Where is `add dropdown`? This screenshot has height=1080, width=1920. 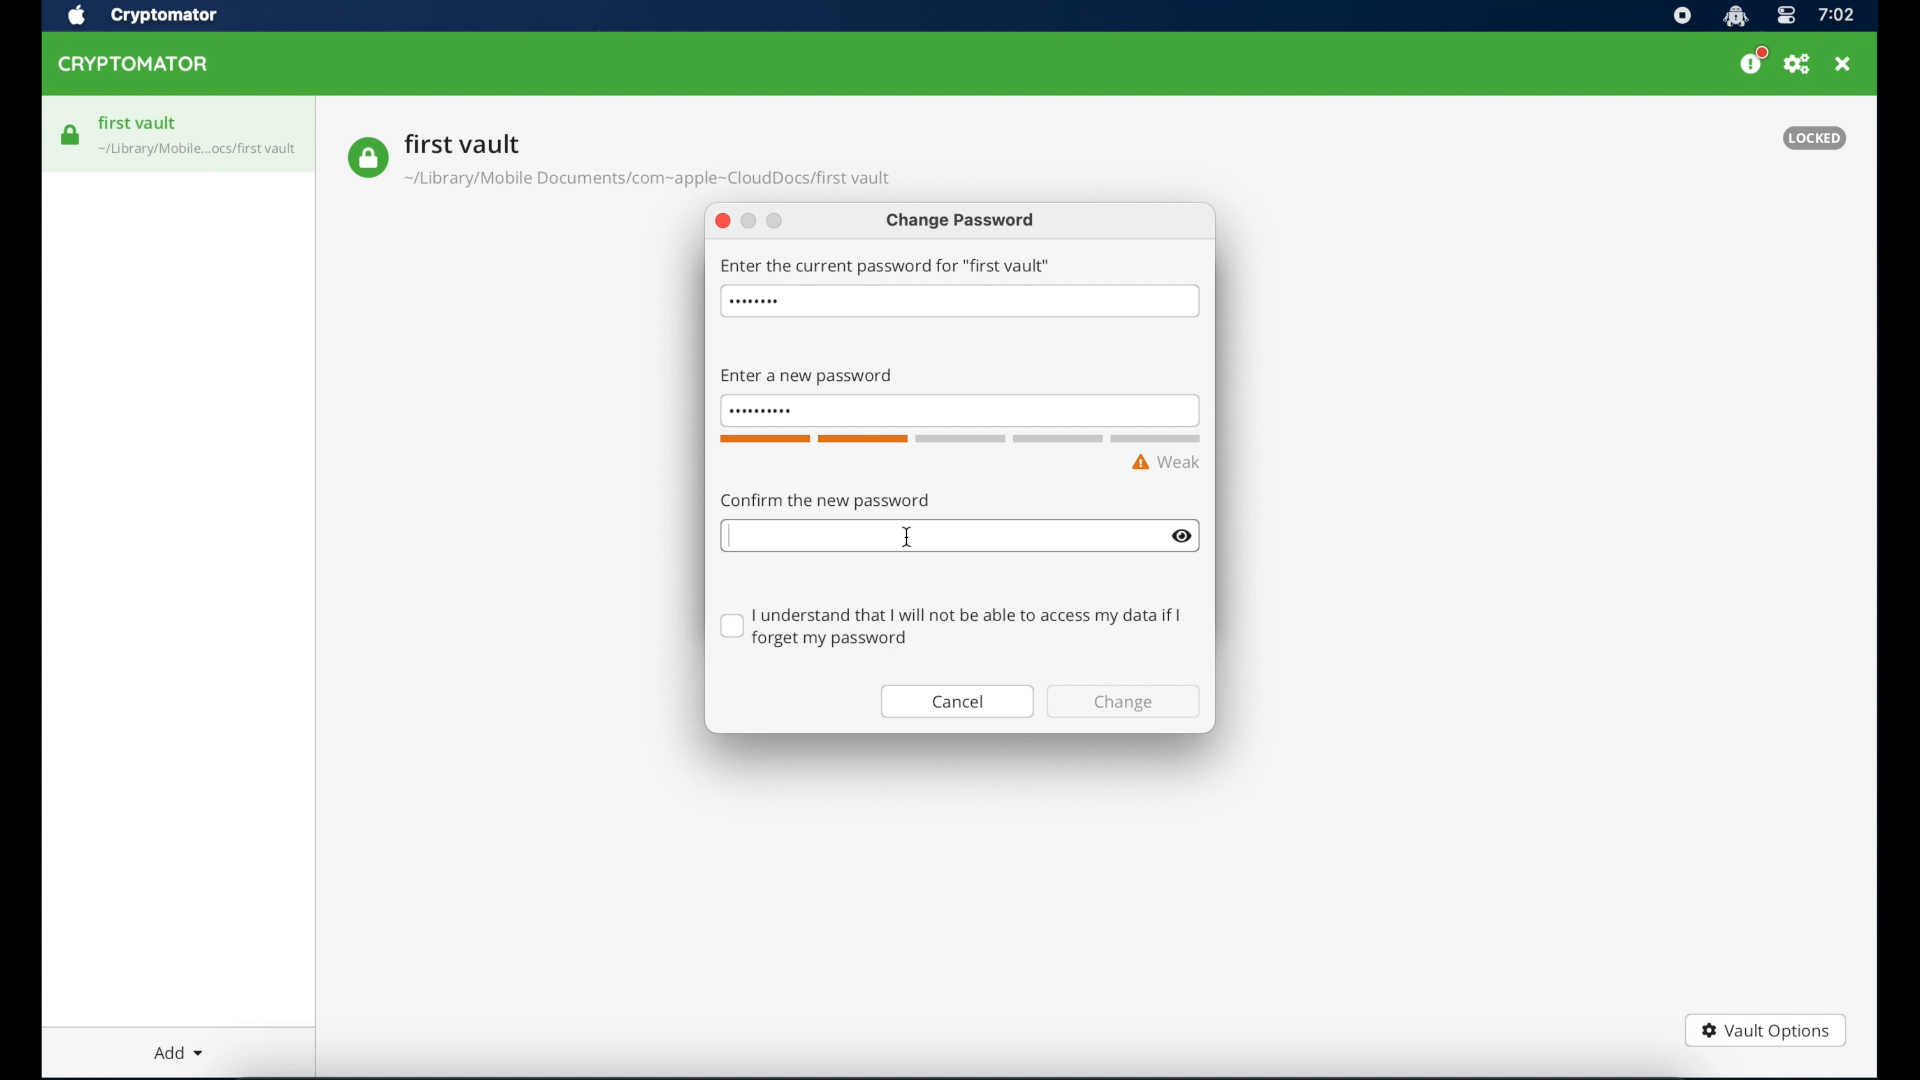 add dropdown is located at coordinates (179, 1052).